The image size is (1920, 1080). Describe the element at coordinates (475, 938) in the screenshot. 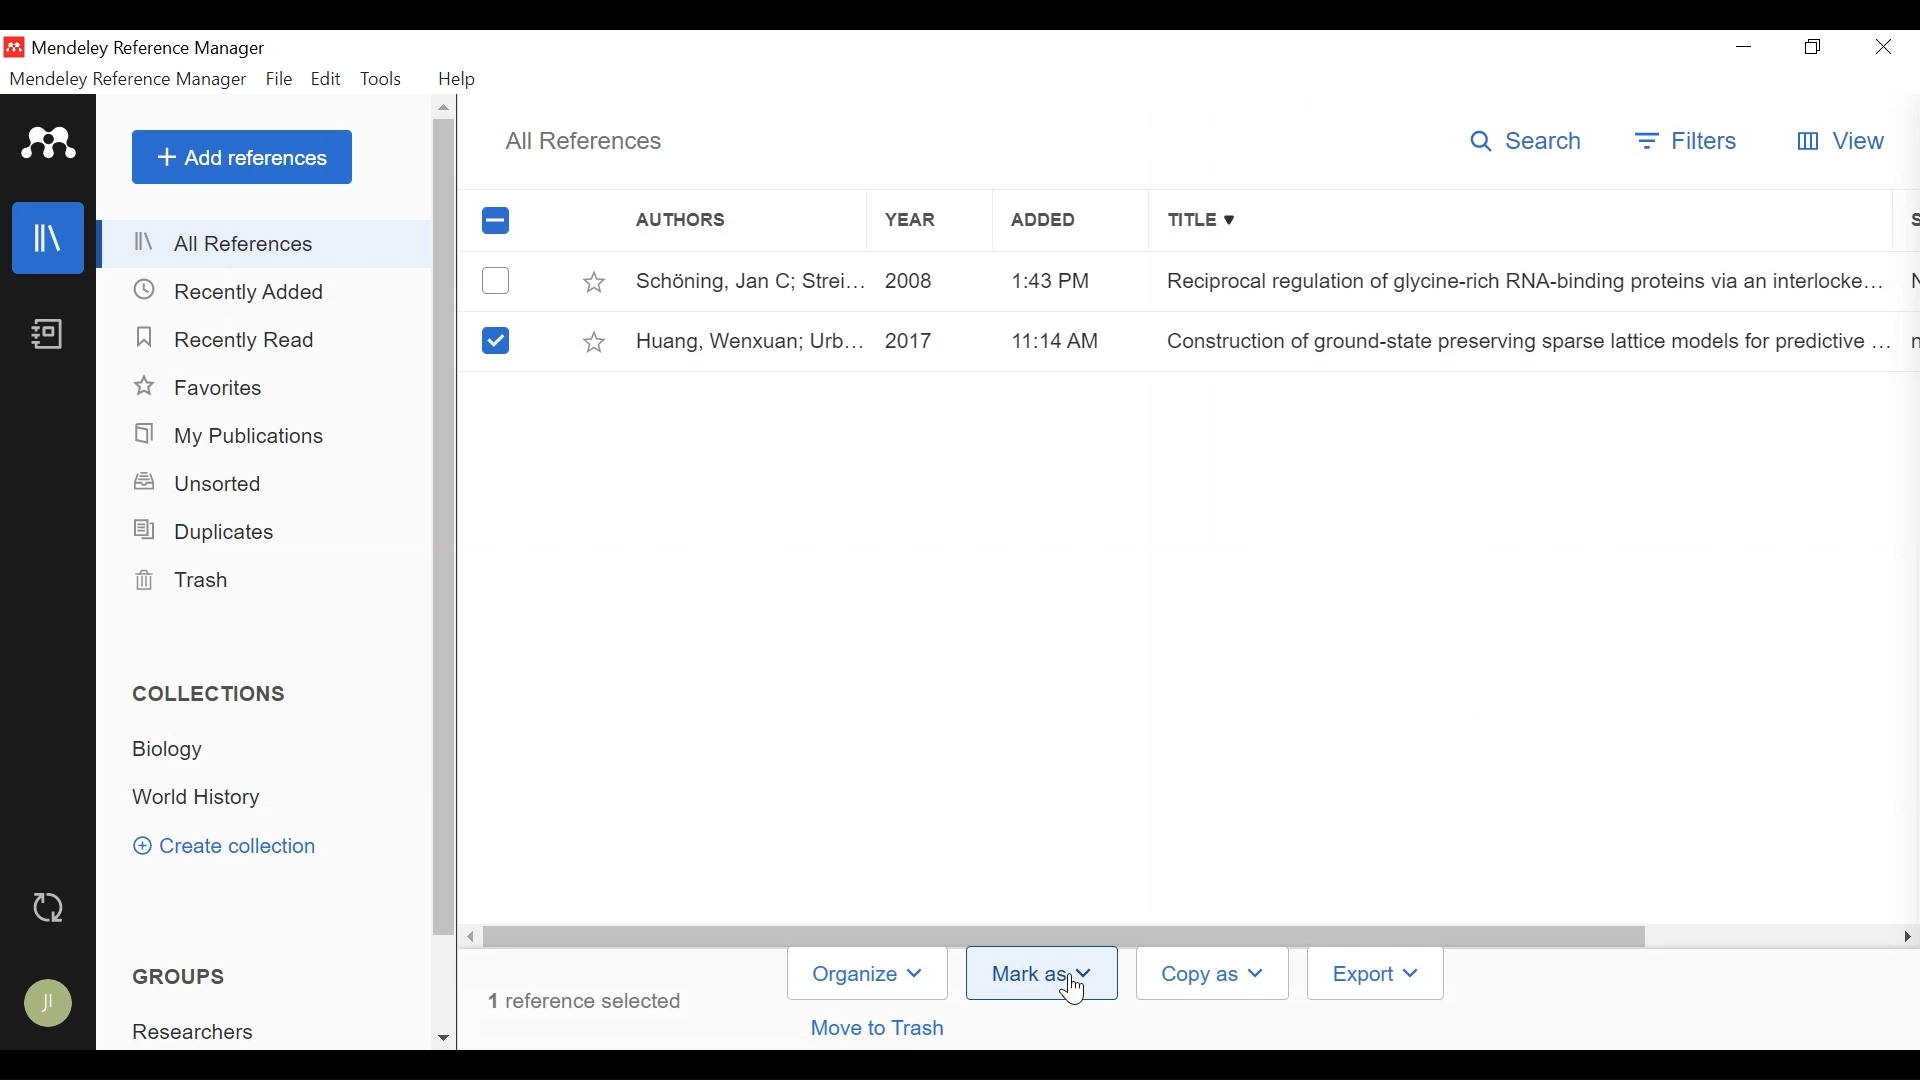

I see `Scroll left` at that location.